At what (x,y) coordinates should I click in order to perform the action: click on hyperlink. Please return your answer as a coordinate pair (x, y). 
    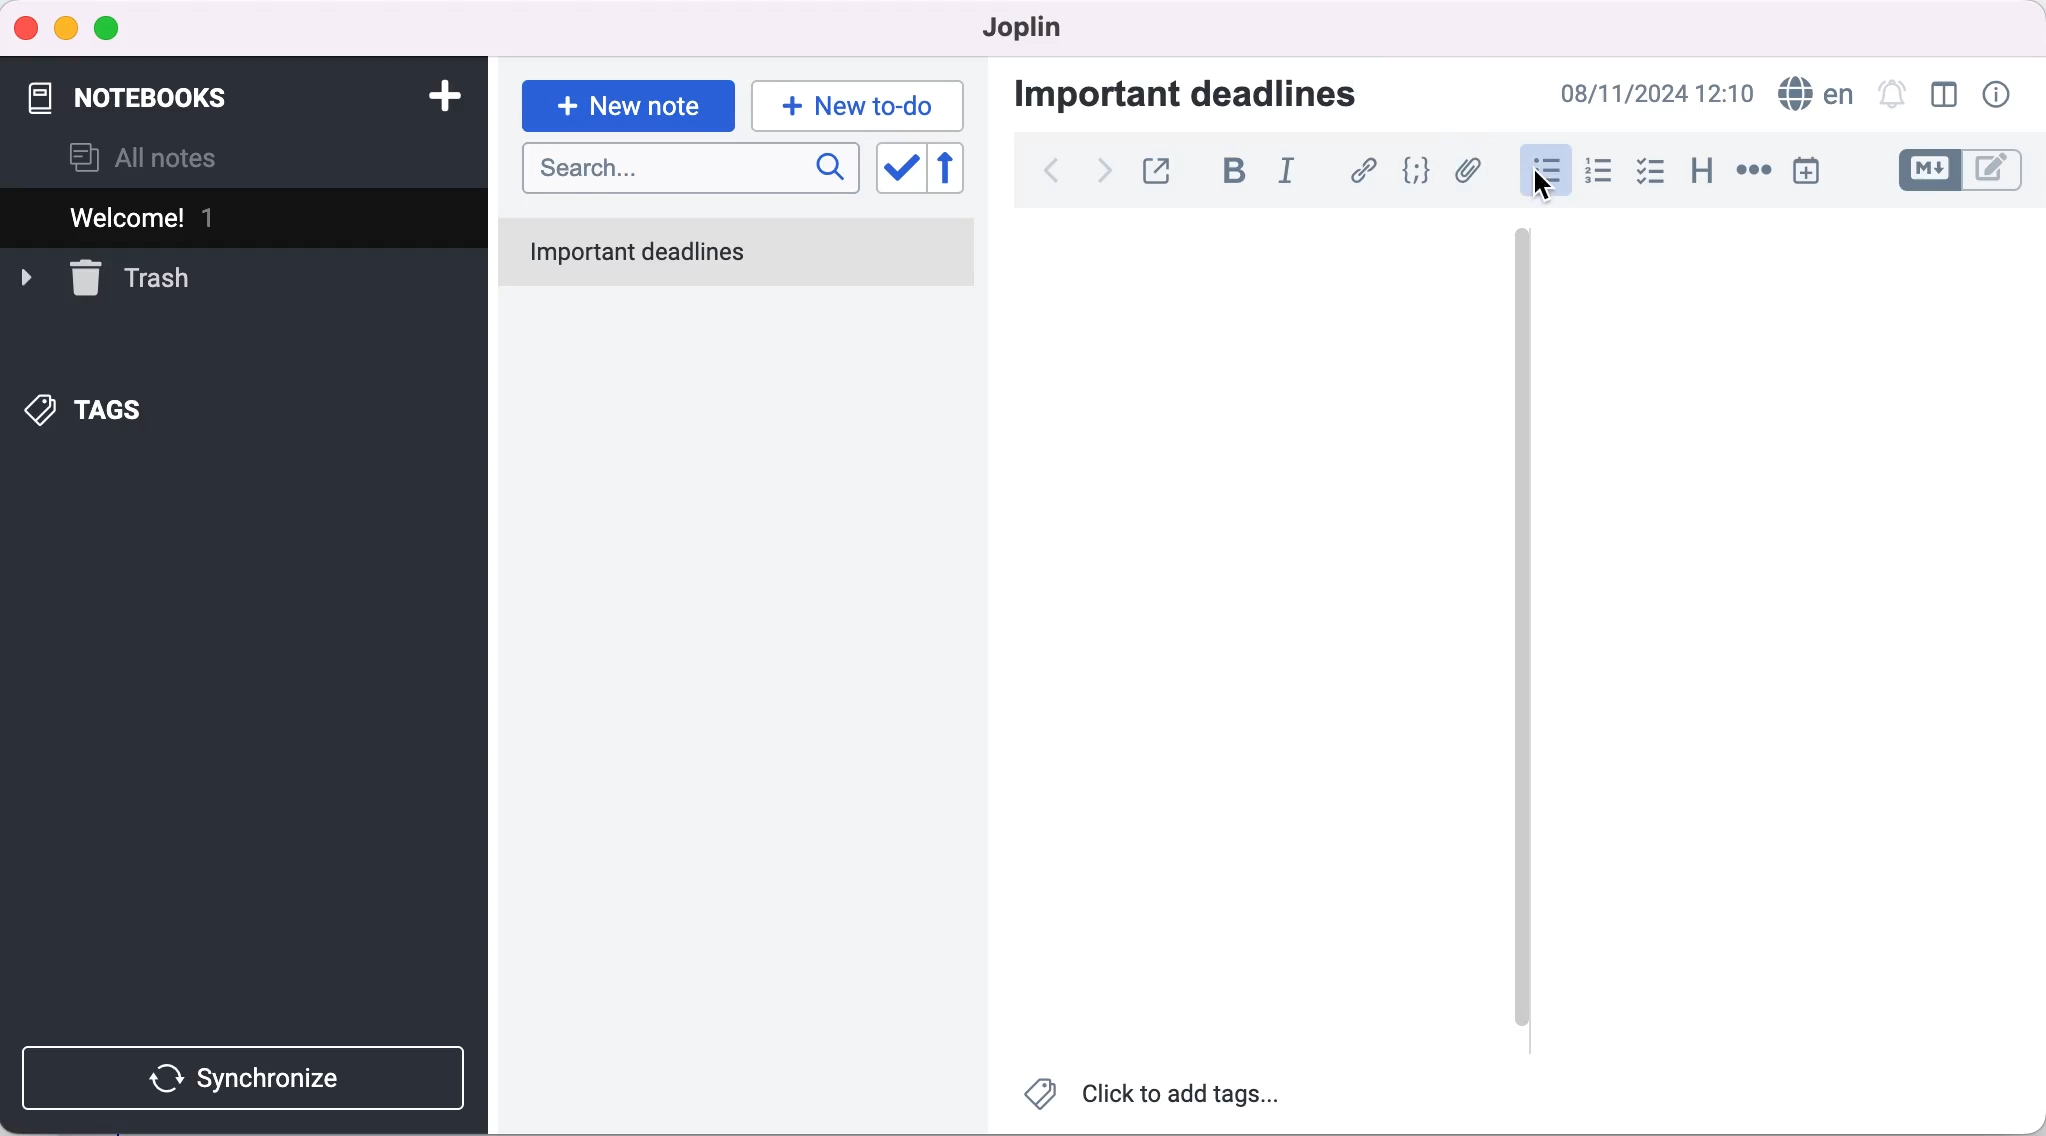
    Looking at the image, I should click on (1357, 173).